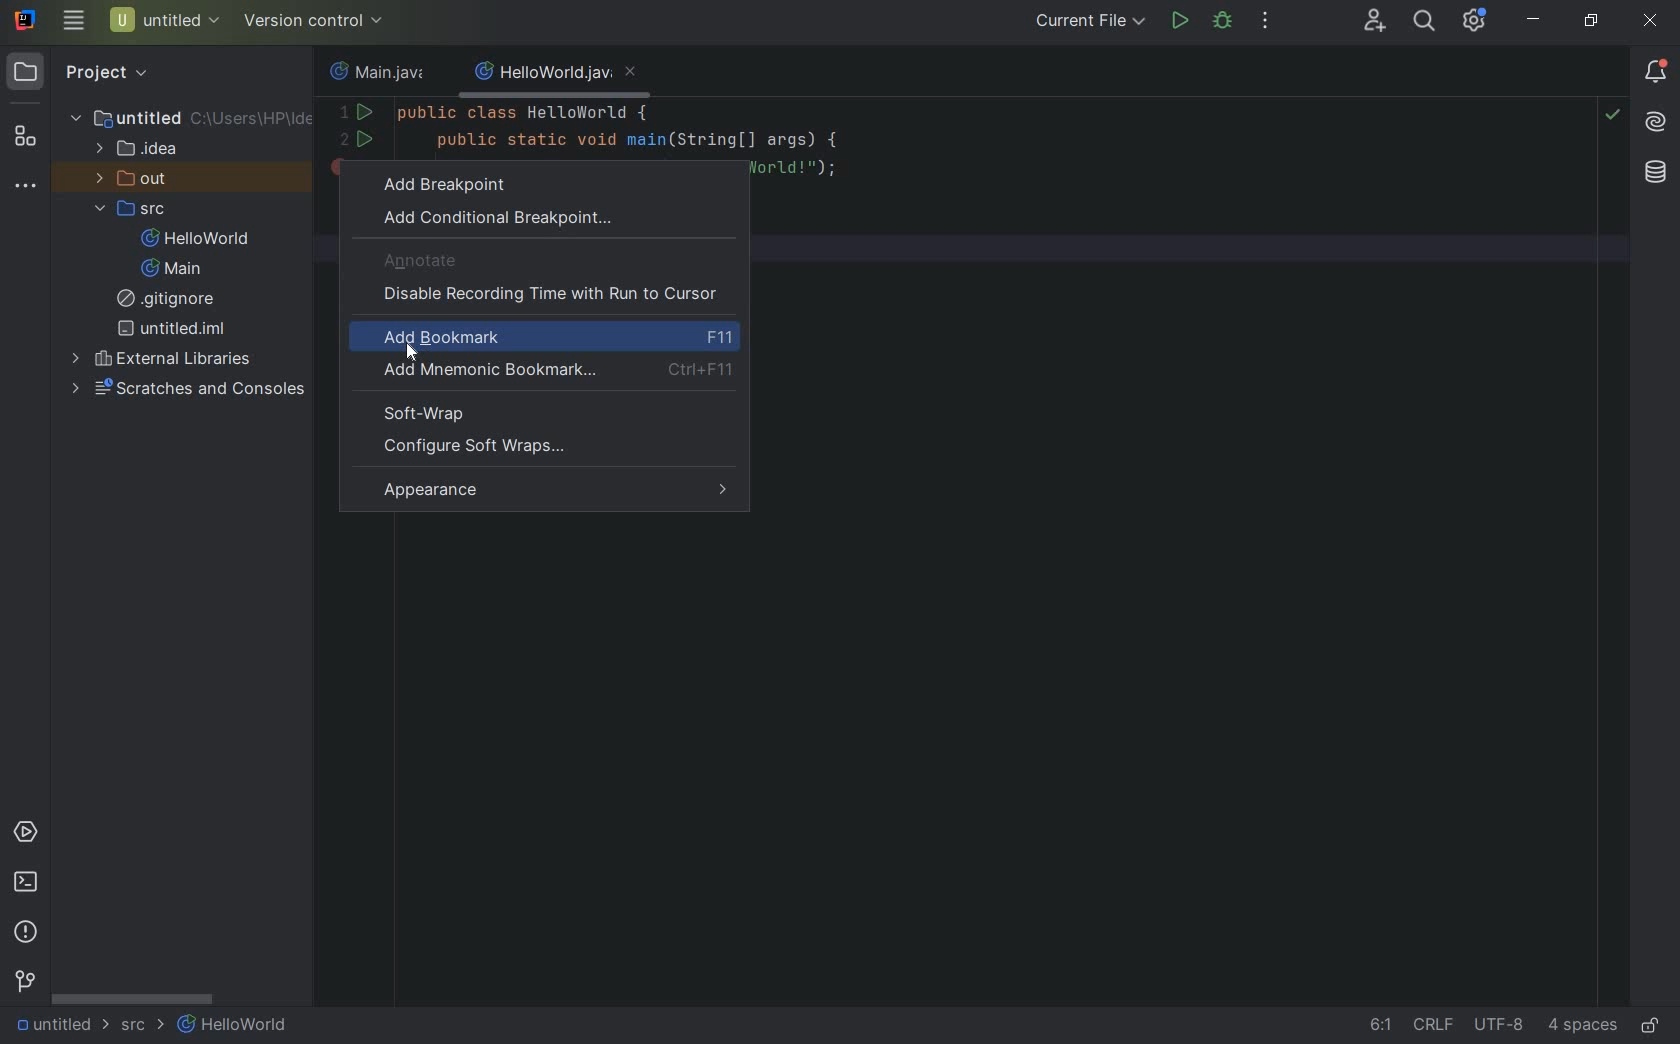 Image resolution: width=1680 pixels, height=1044 pixels. Describe the element at coordinates (137, 211) in the screenshot. I see `src` at that location.